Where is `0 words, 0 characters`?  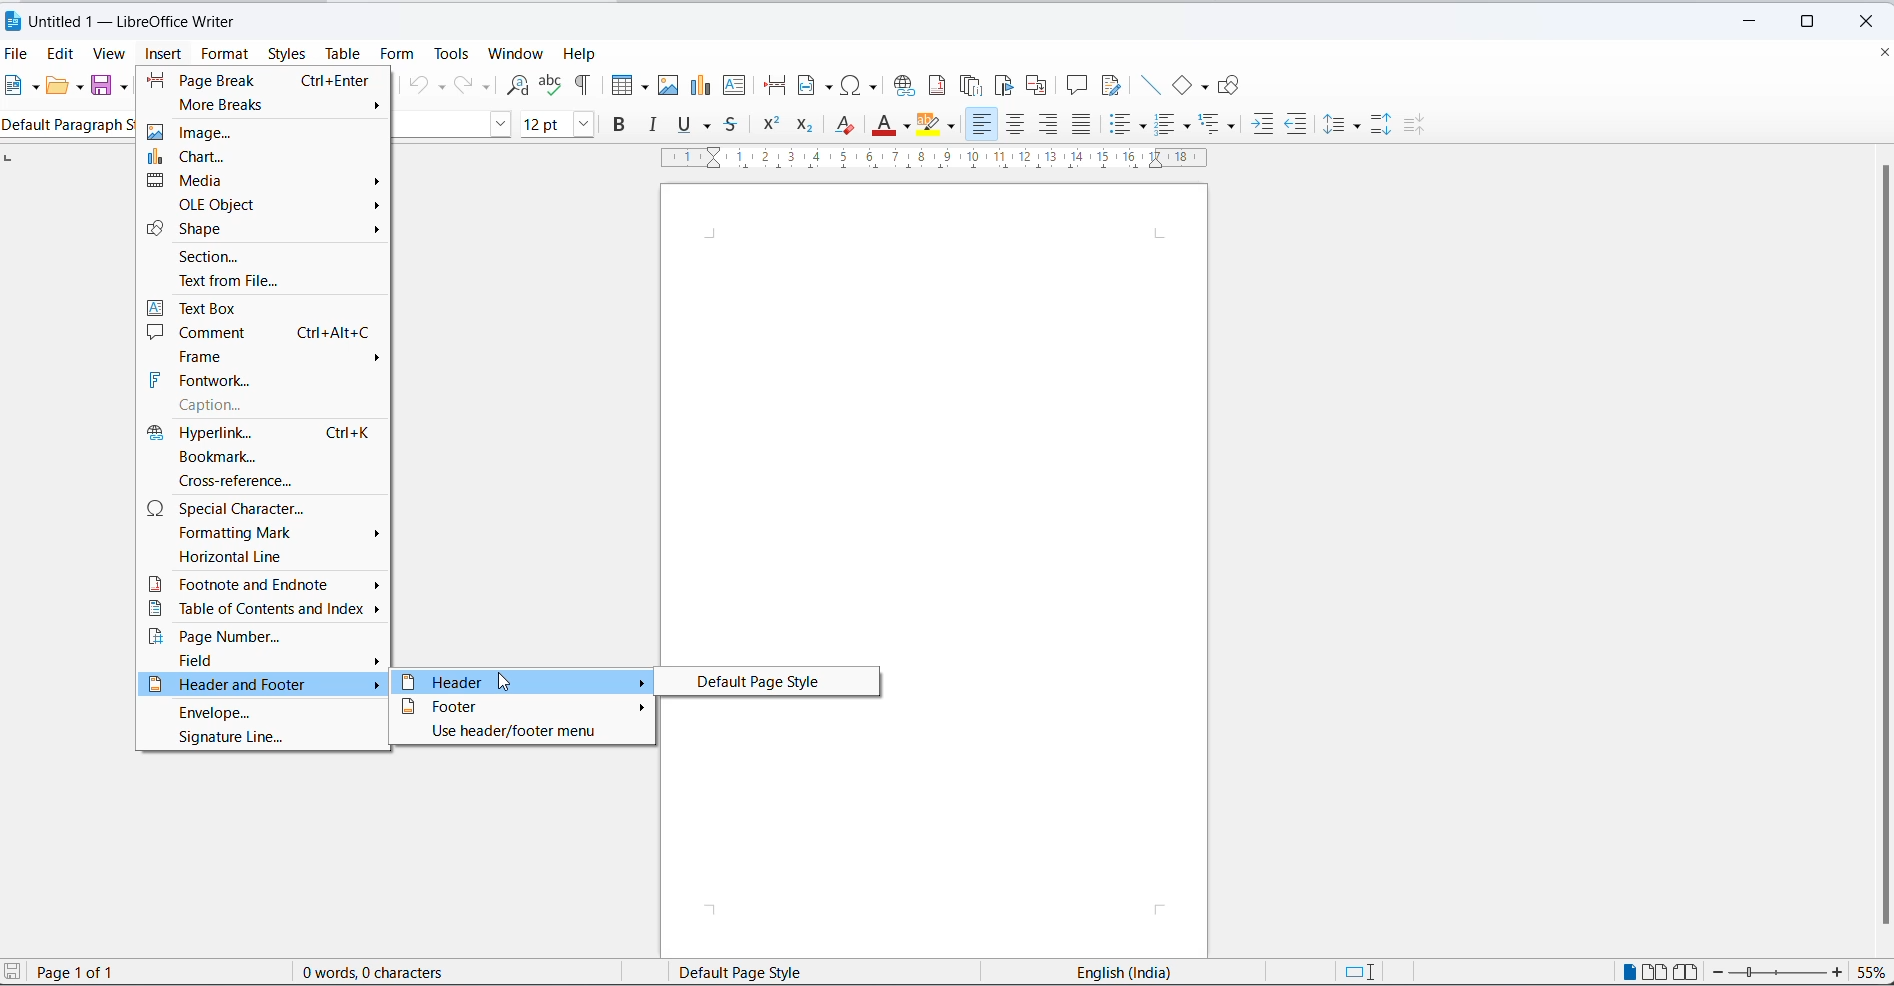 0 words, 0 characters is located at coordinates (395, 972).